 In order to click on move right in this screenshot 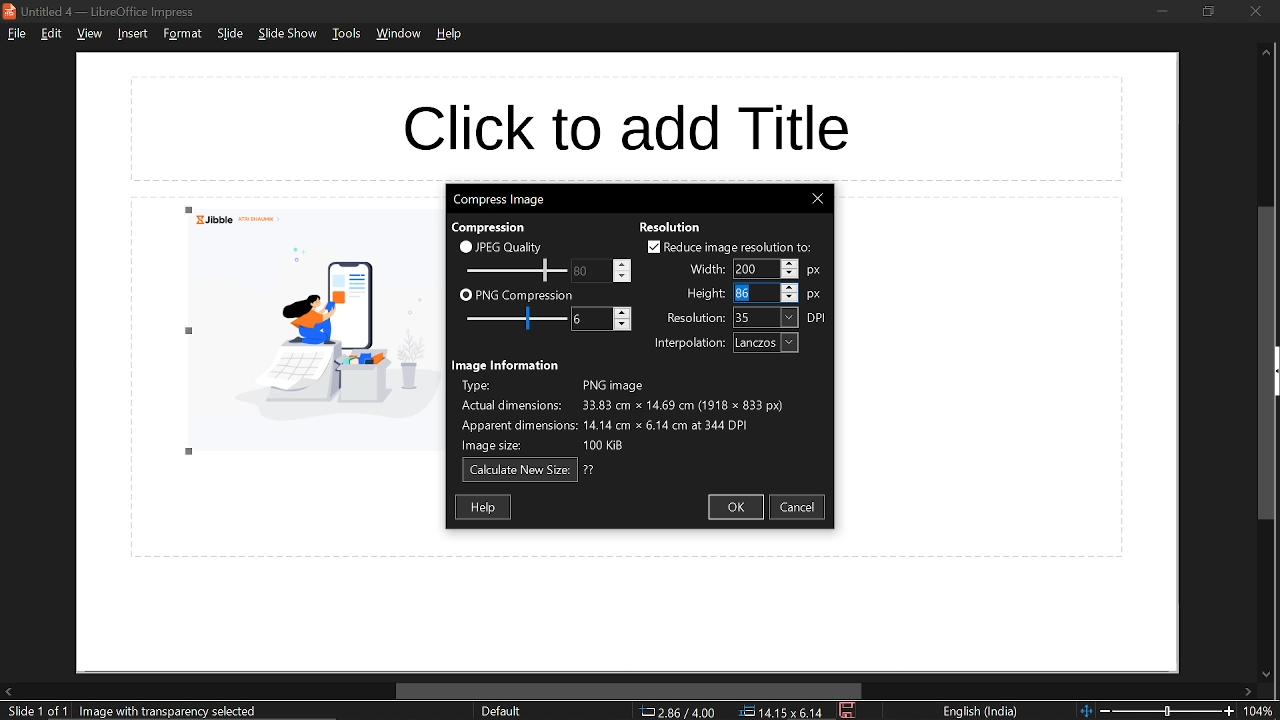, I will do `click(1248, 693)`.